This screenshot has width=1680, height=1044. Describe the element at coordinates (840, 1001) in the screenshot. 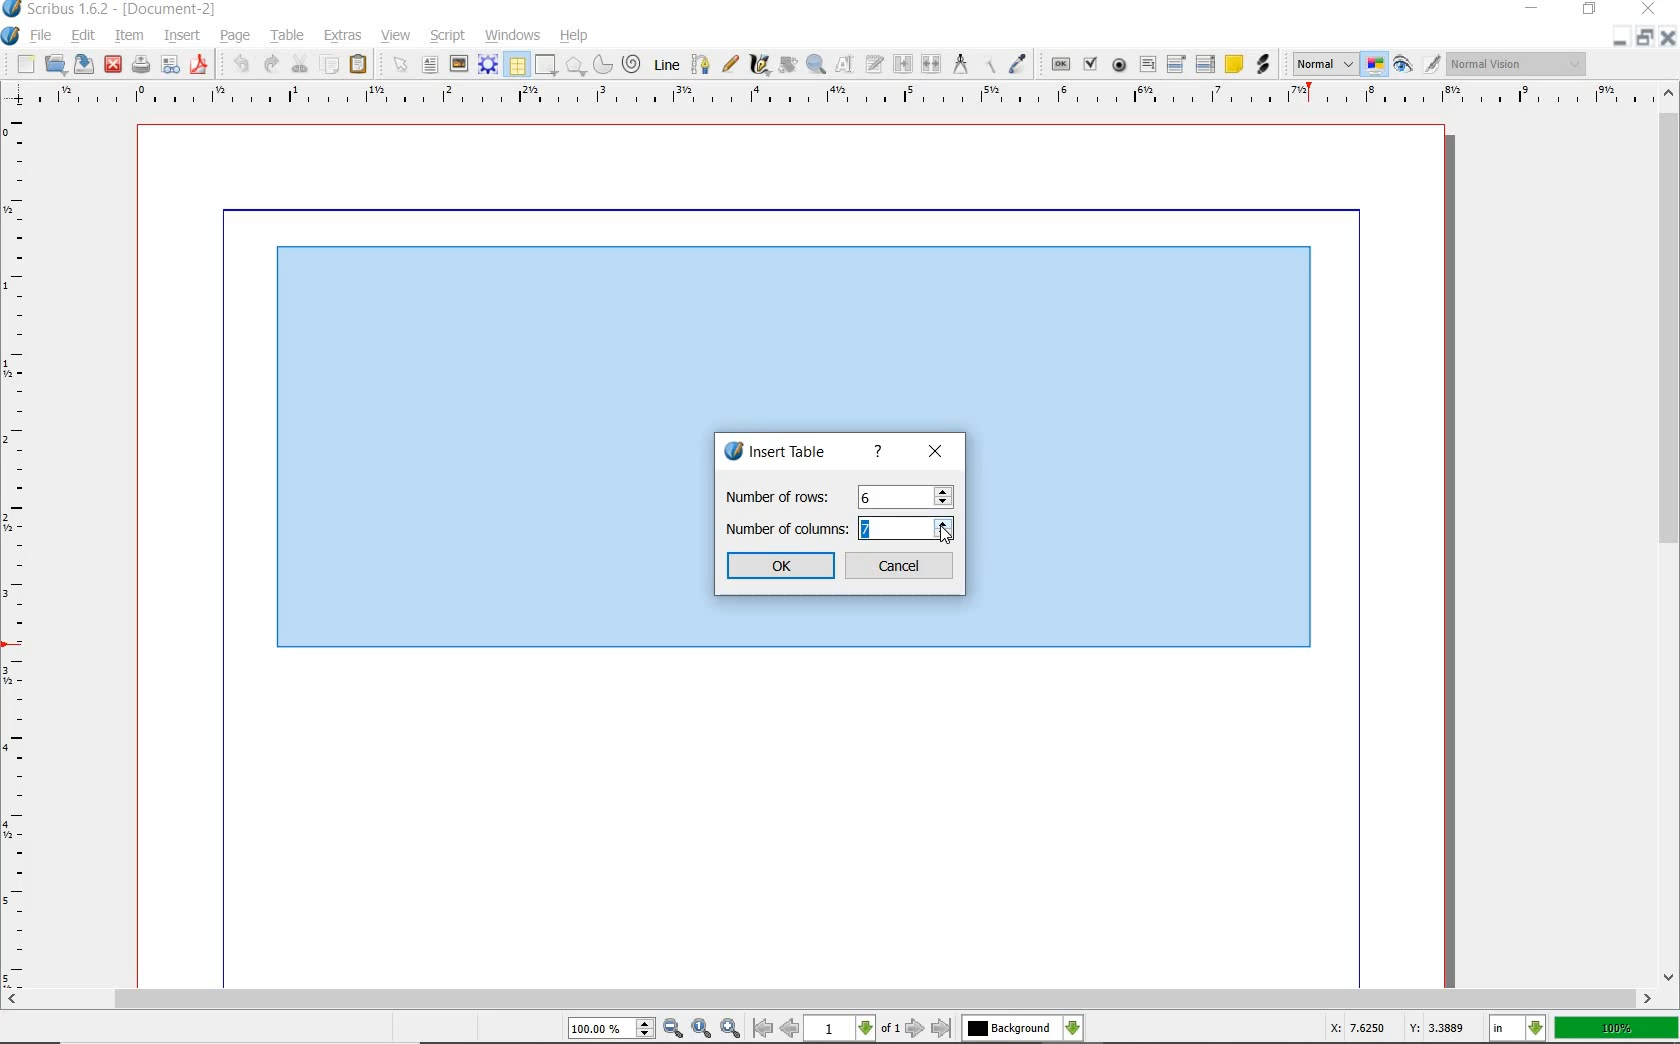

I see `scrollbar` at that location.